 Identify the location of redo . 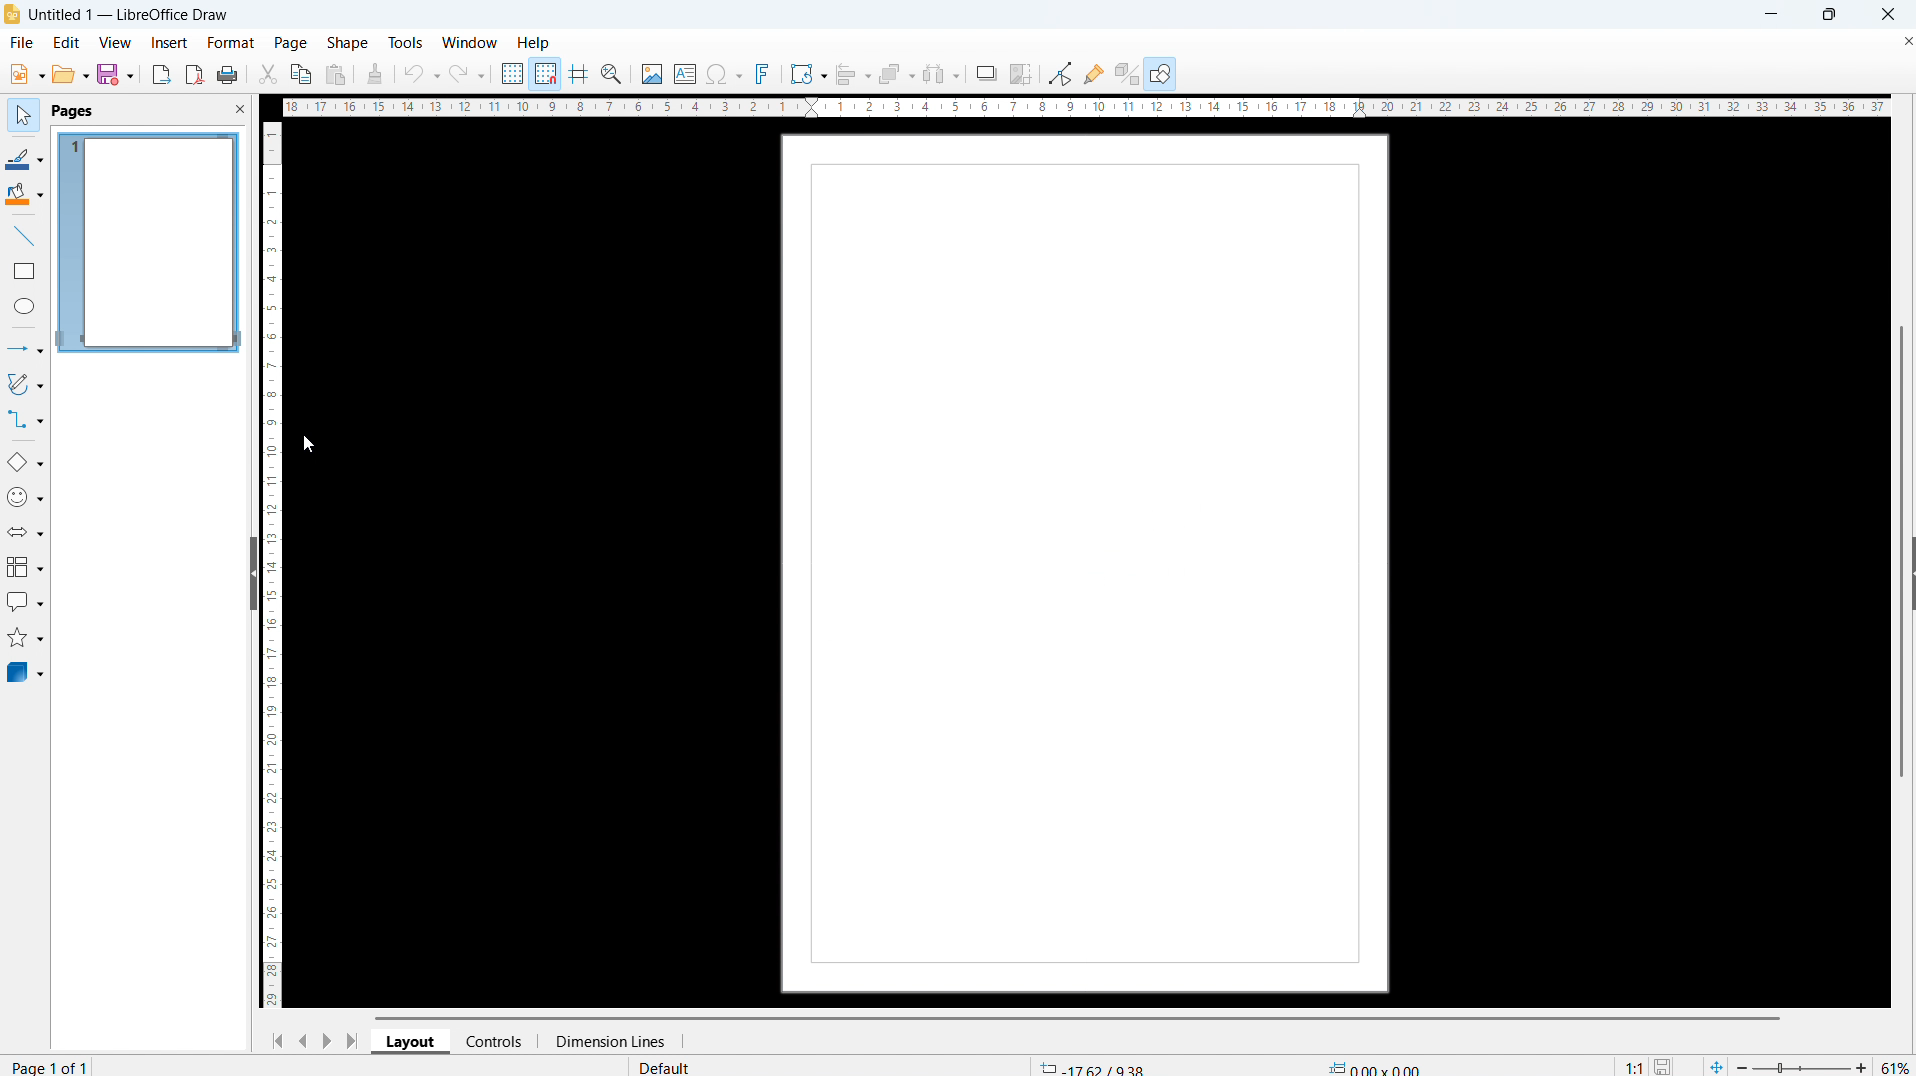
(468, 72).